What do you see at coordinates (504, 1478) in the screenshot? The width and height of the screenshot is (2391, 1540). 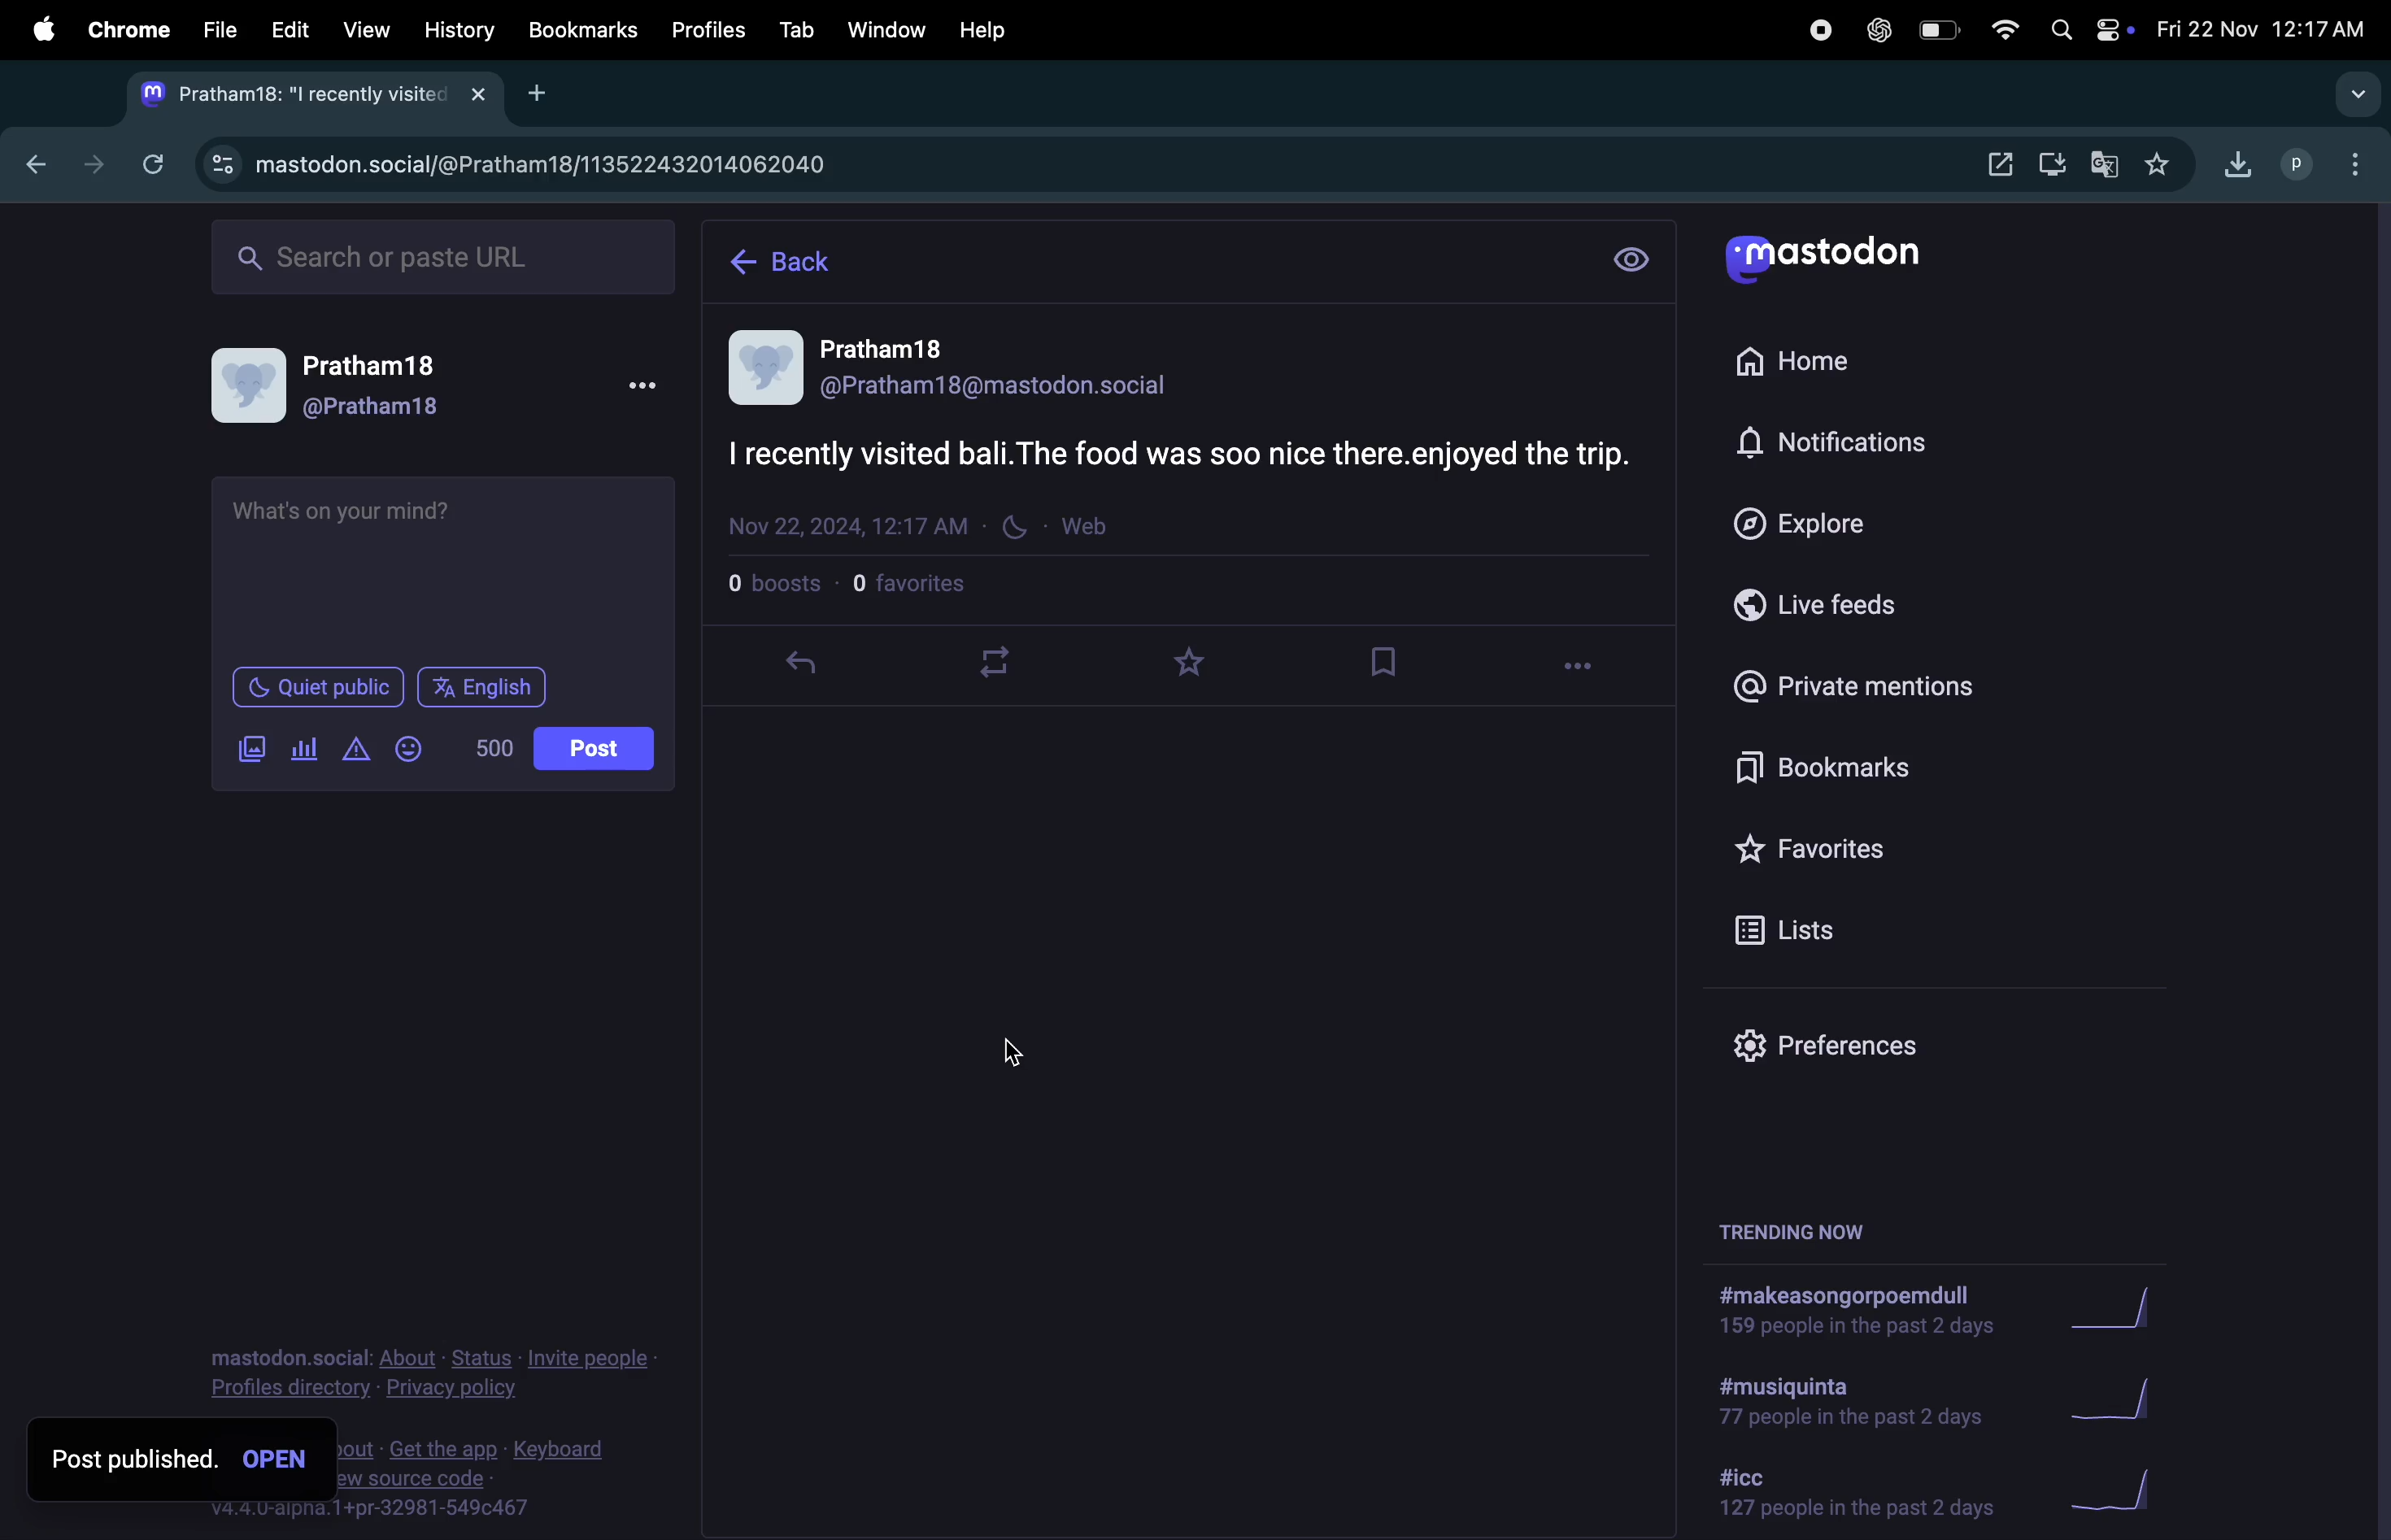 I see `source code` at bounding box center [504, 1478].